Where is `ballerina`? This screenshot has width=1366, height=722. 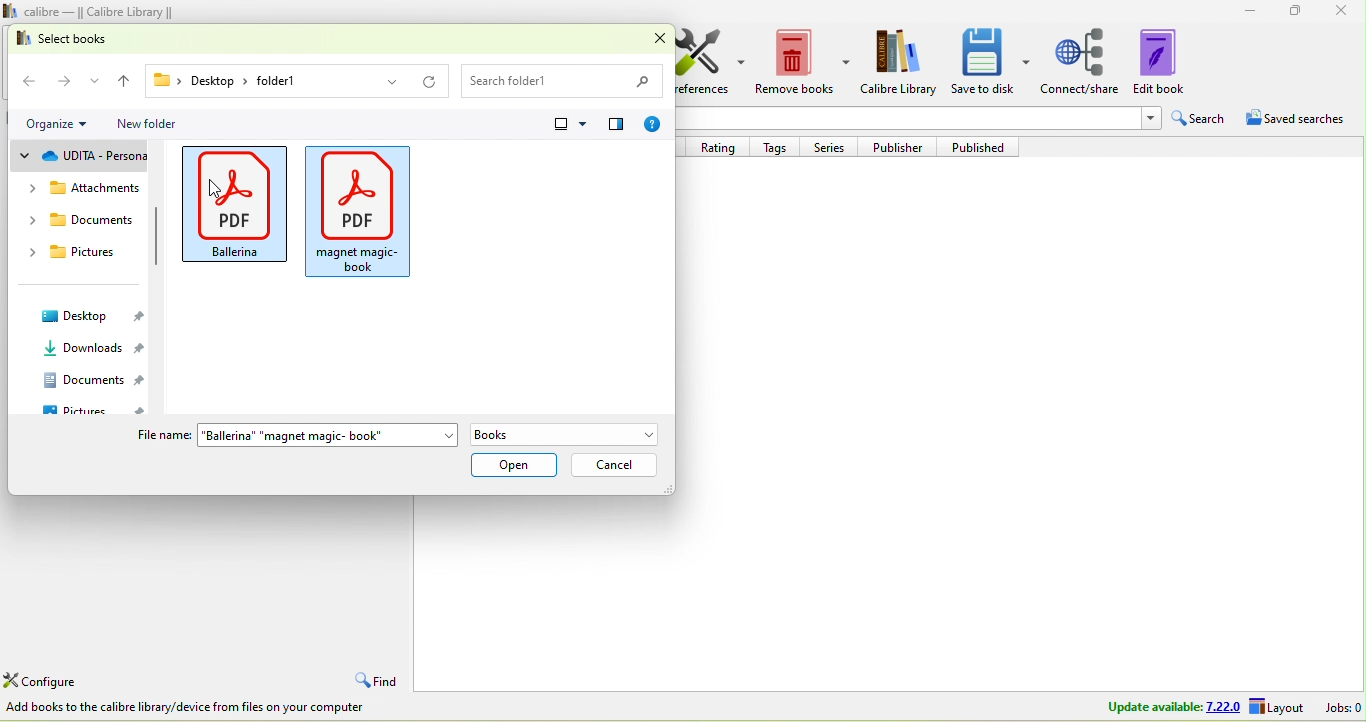 ballerina is located at coordinates (233, 207).